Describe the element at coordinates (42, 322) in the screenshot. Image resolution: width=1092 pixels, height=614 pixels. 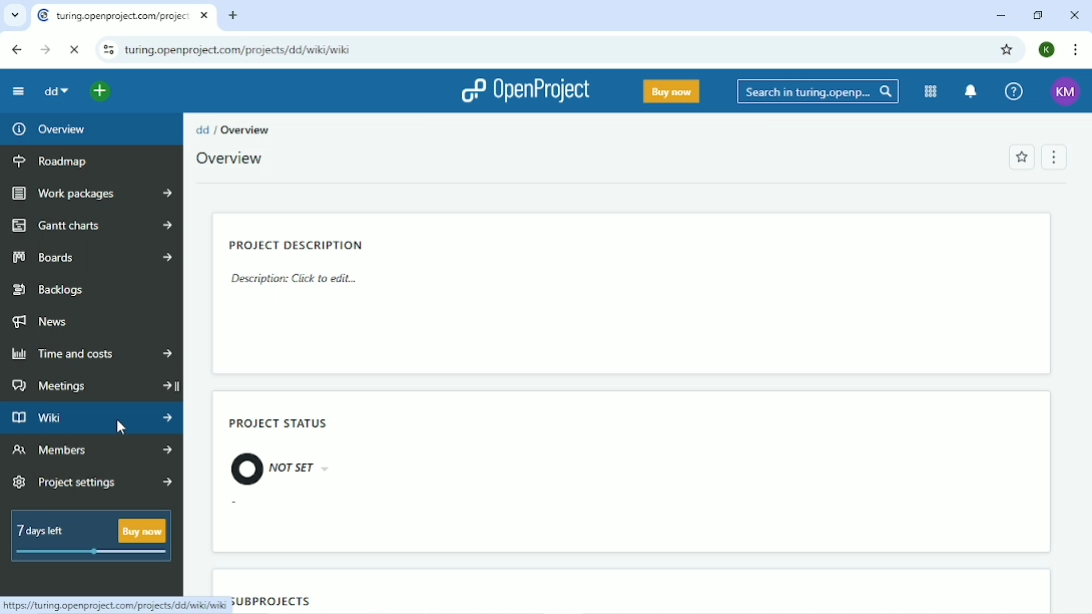
I see `News` at that location.